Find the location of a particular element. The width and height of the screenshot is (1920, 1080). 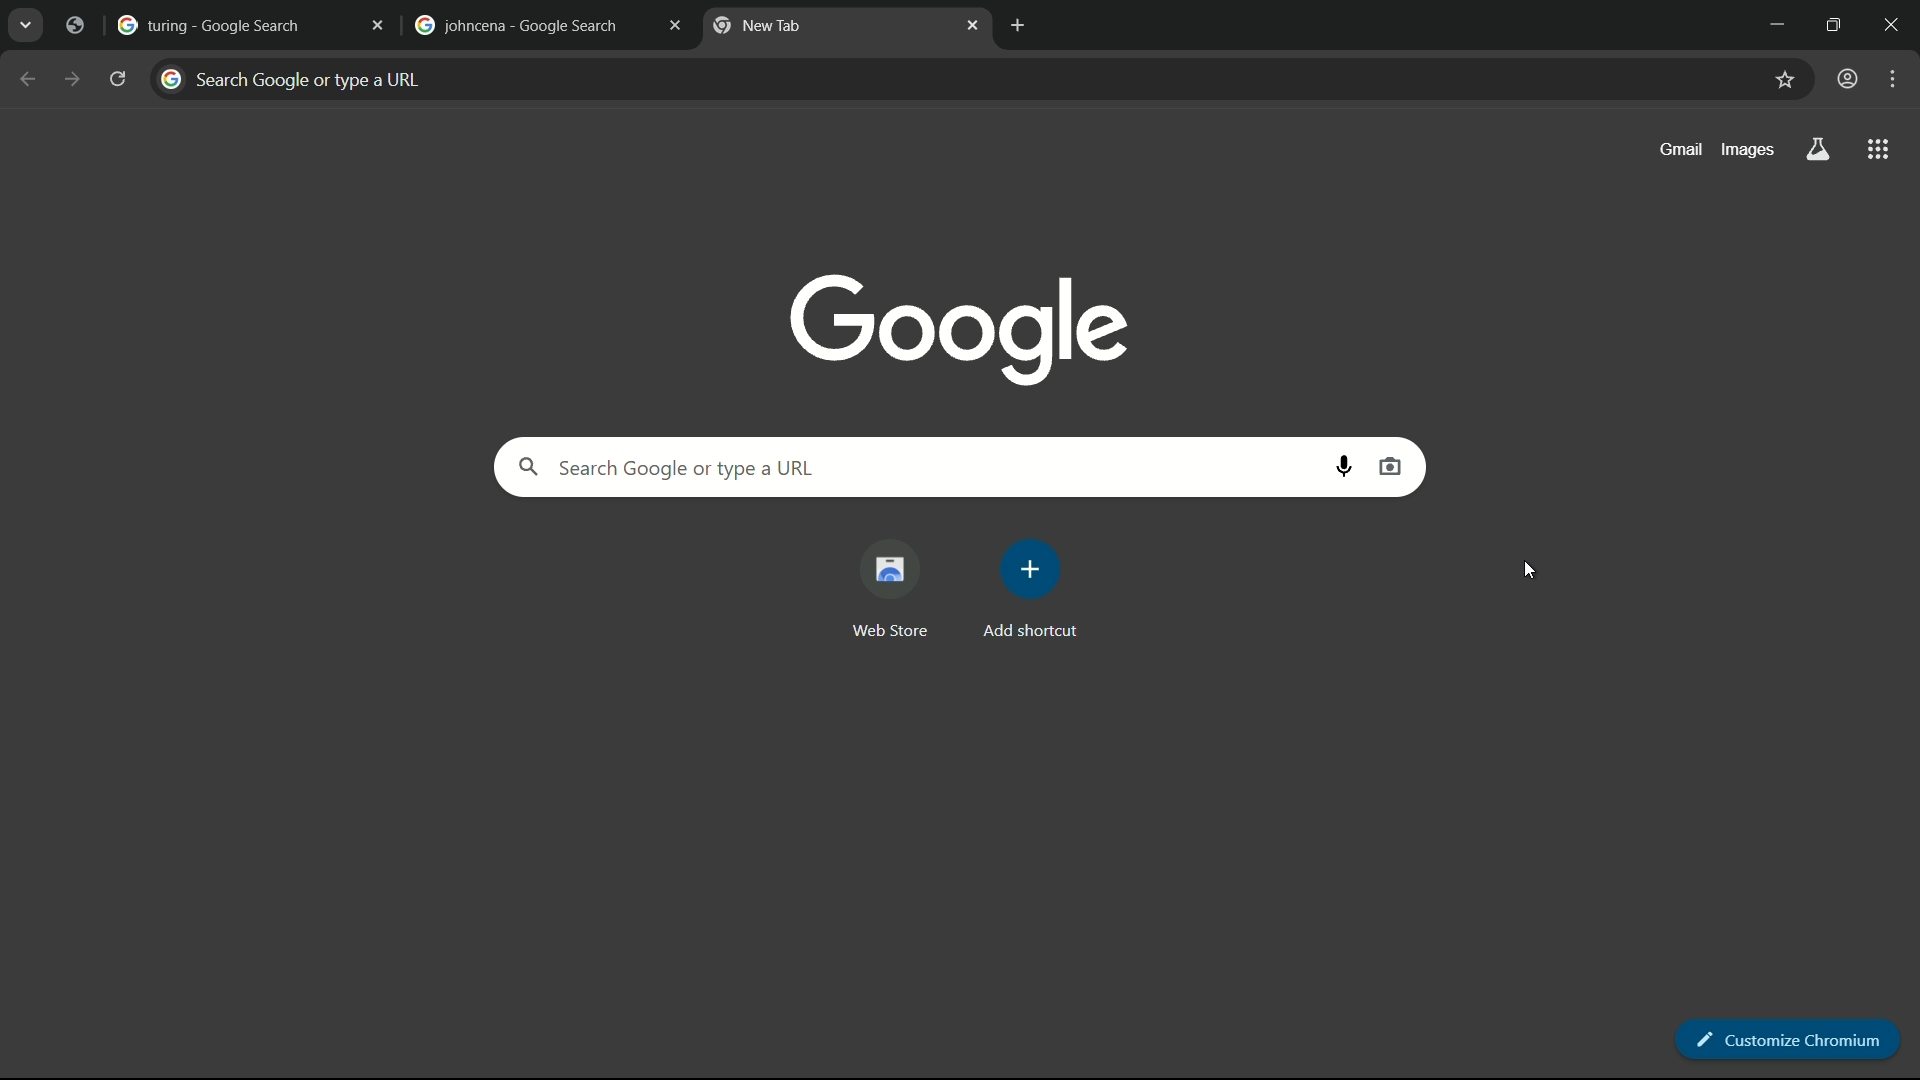

web store shortcut is located at coordinates (887, 591).